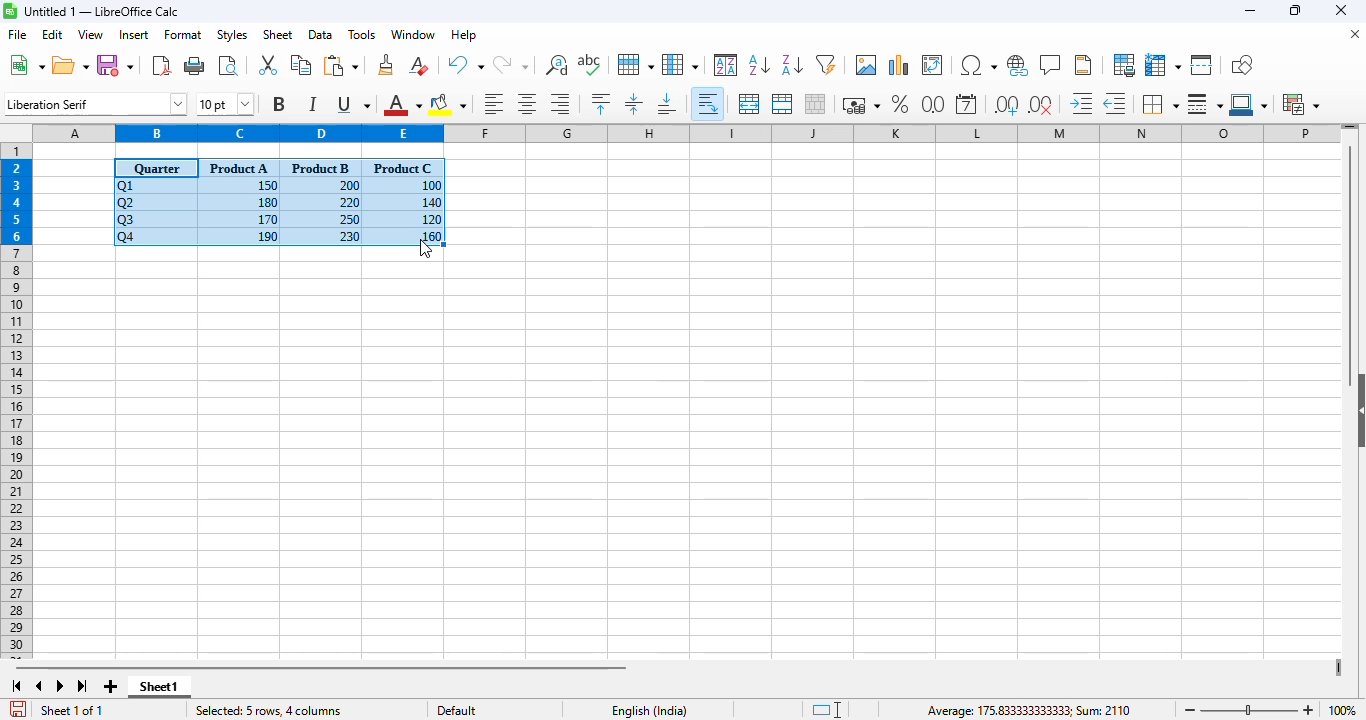 The image size is (1366, 720). What do you see at coordinates (826, 710) in the screenshot?
I see `standard selection` at bounding box center [826, 710].